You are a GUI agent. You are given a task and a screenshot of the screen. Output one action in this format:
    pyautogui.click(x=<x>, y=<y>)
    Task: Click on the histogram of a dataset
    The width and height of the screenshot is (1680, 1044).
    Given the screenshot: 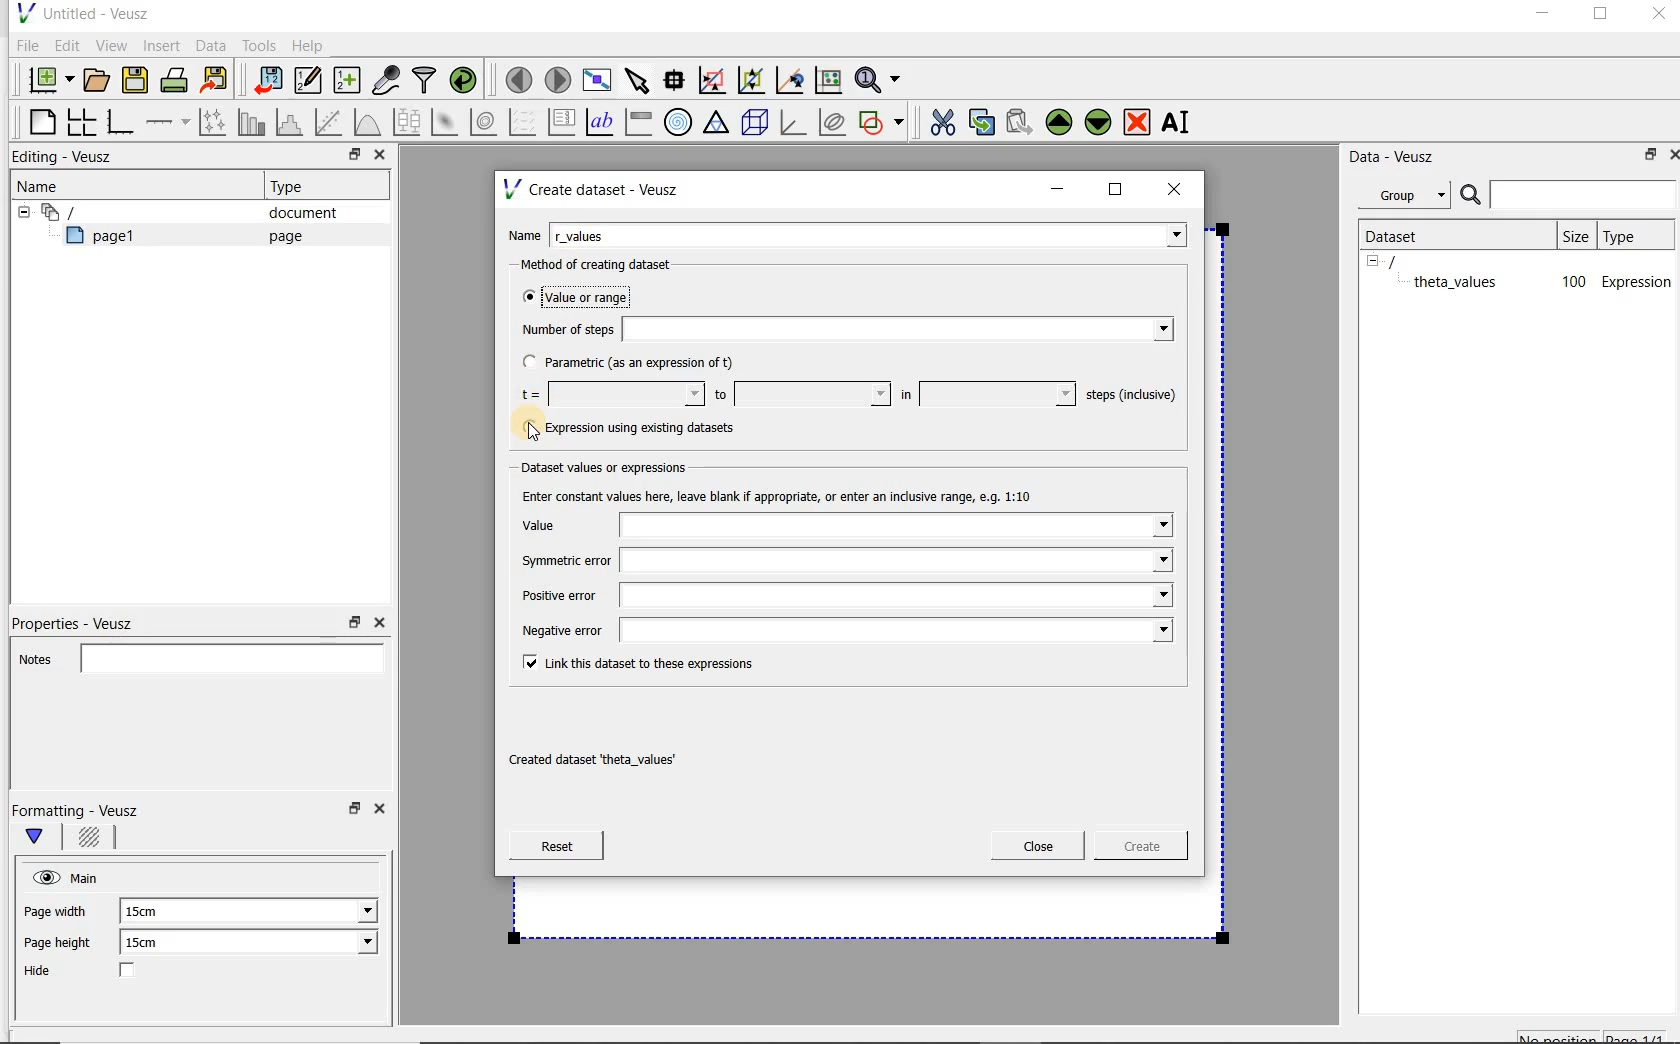 What is the action you would take?
    pyautogui.click(x=292, y=122)
    